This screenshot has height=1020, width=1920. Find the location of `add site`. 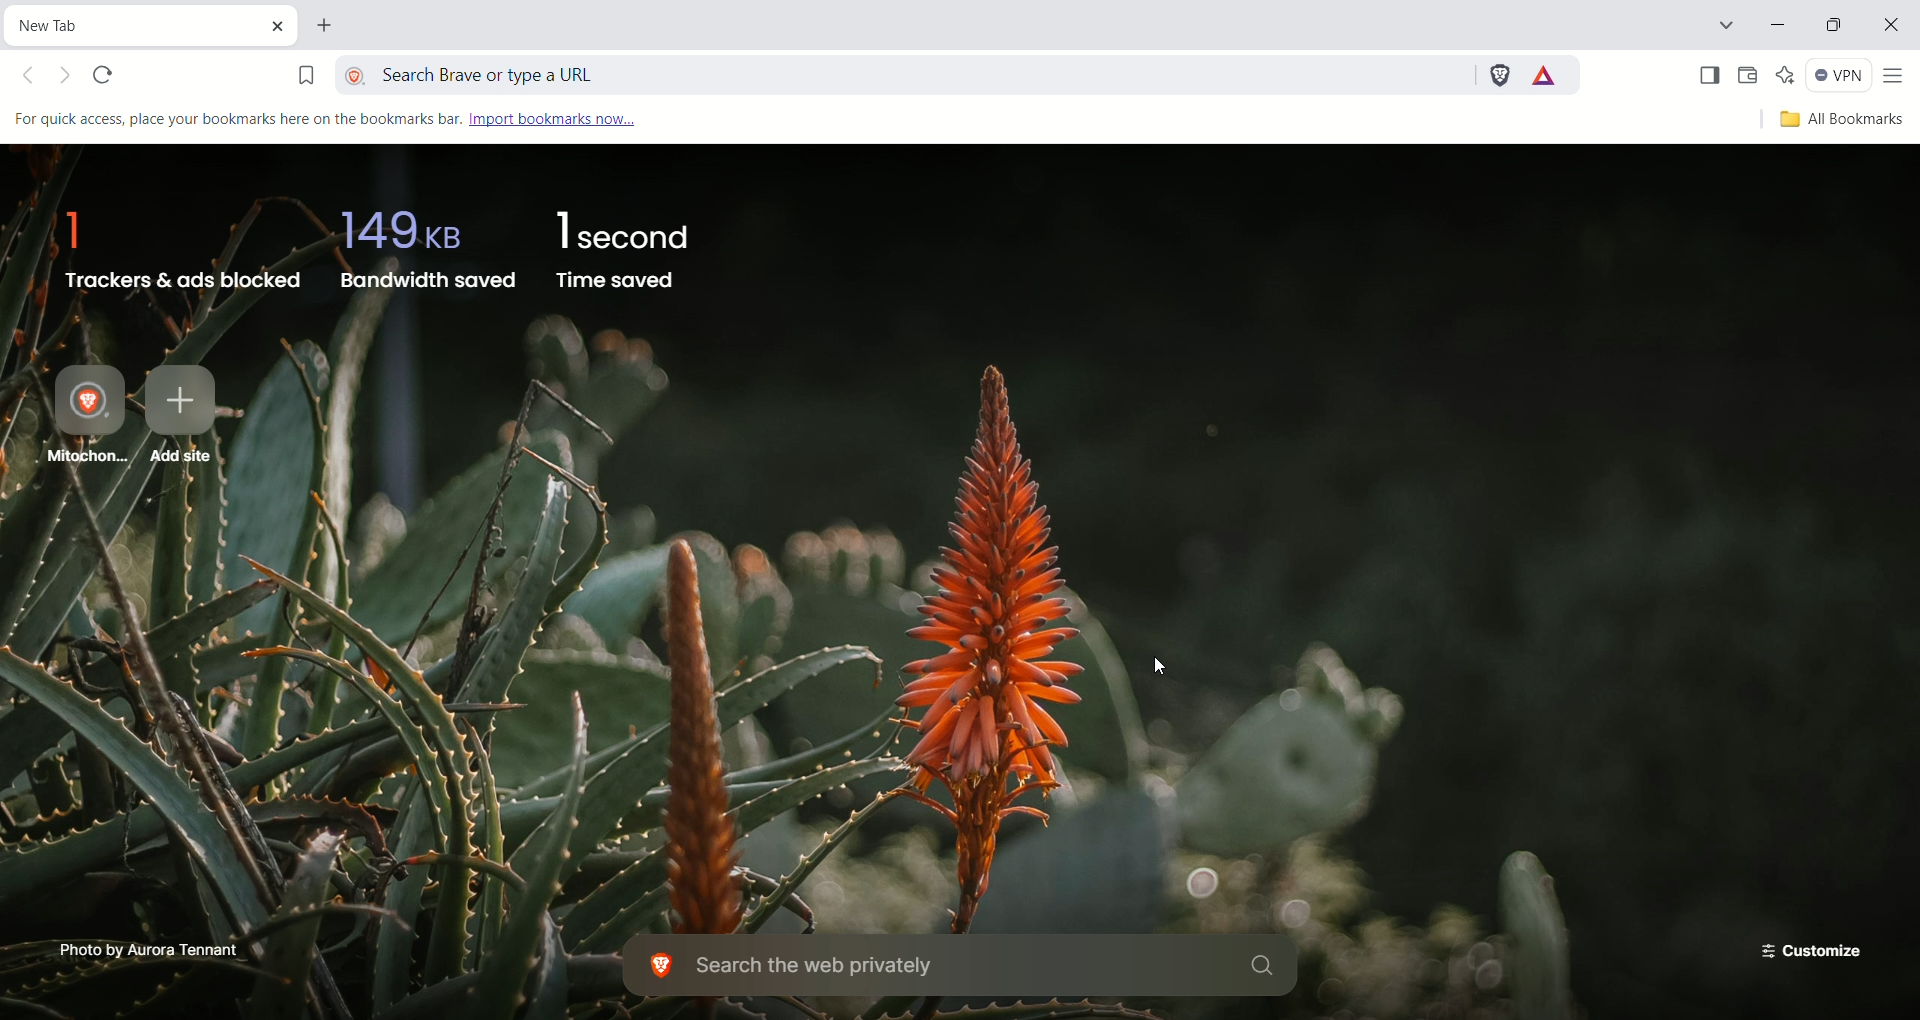

add site is located at coordinates (189, 419).